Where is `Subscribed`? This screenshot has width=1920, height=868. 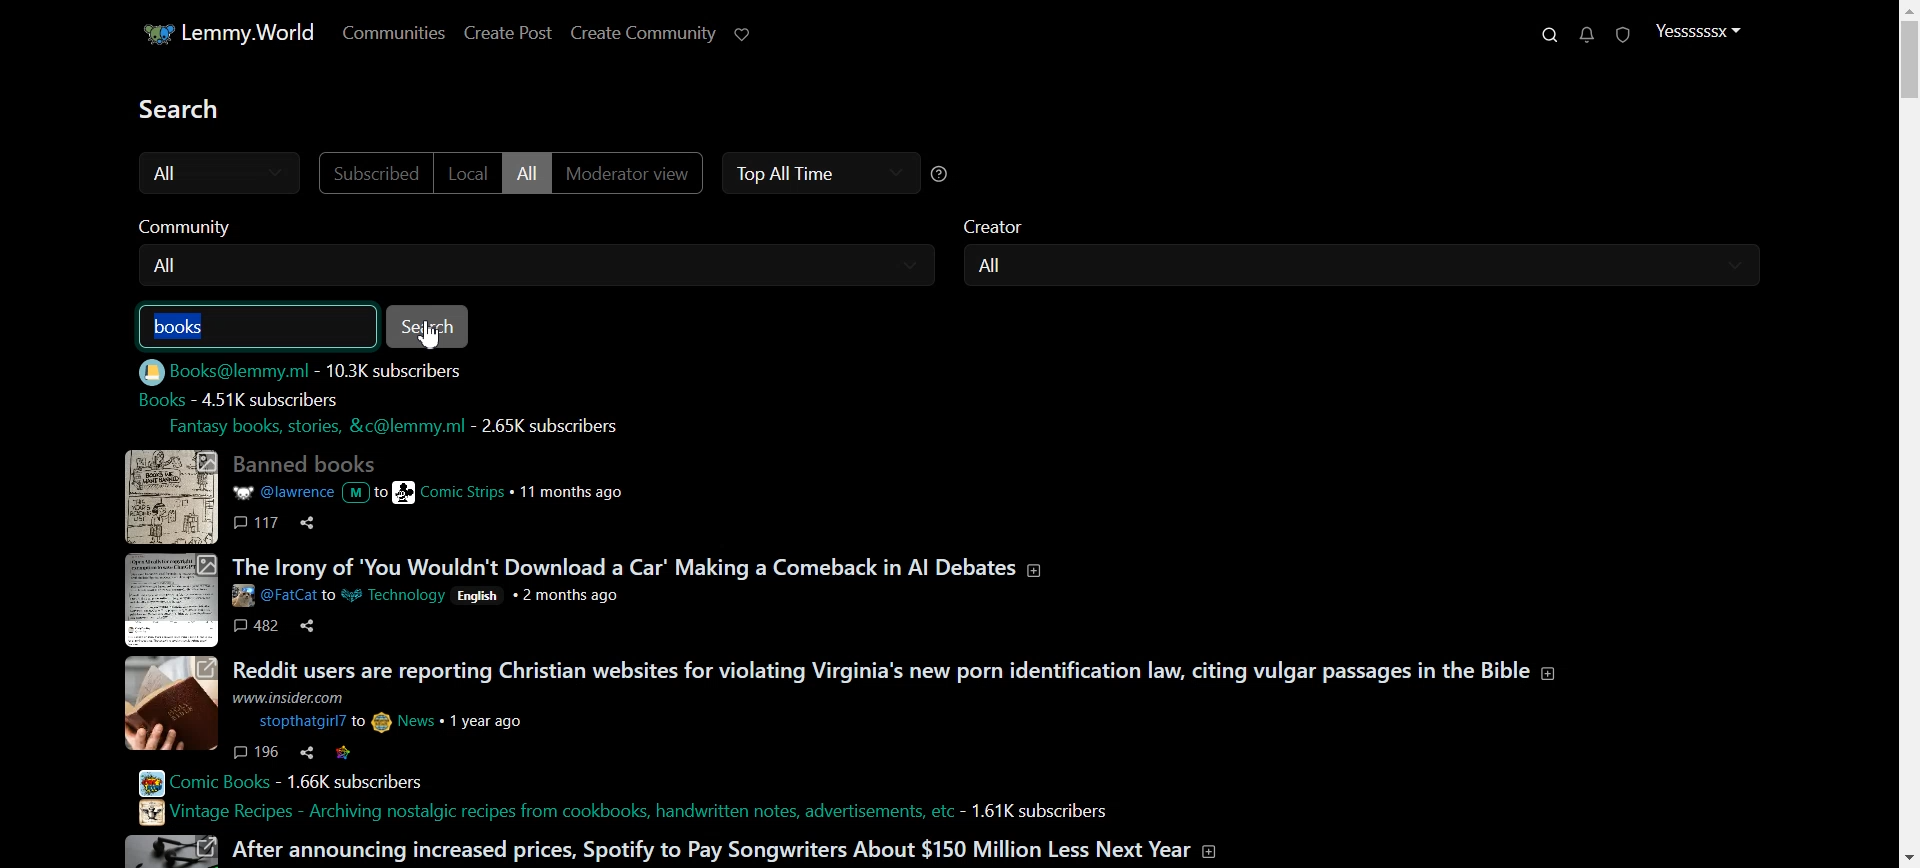 Subscribed is located at coordinates (382, 174).